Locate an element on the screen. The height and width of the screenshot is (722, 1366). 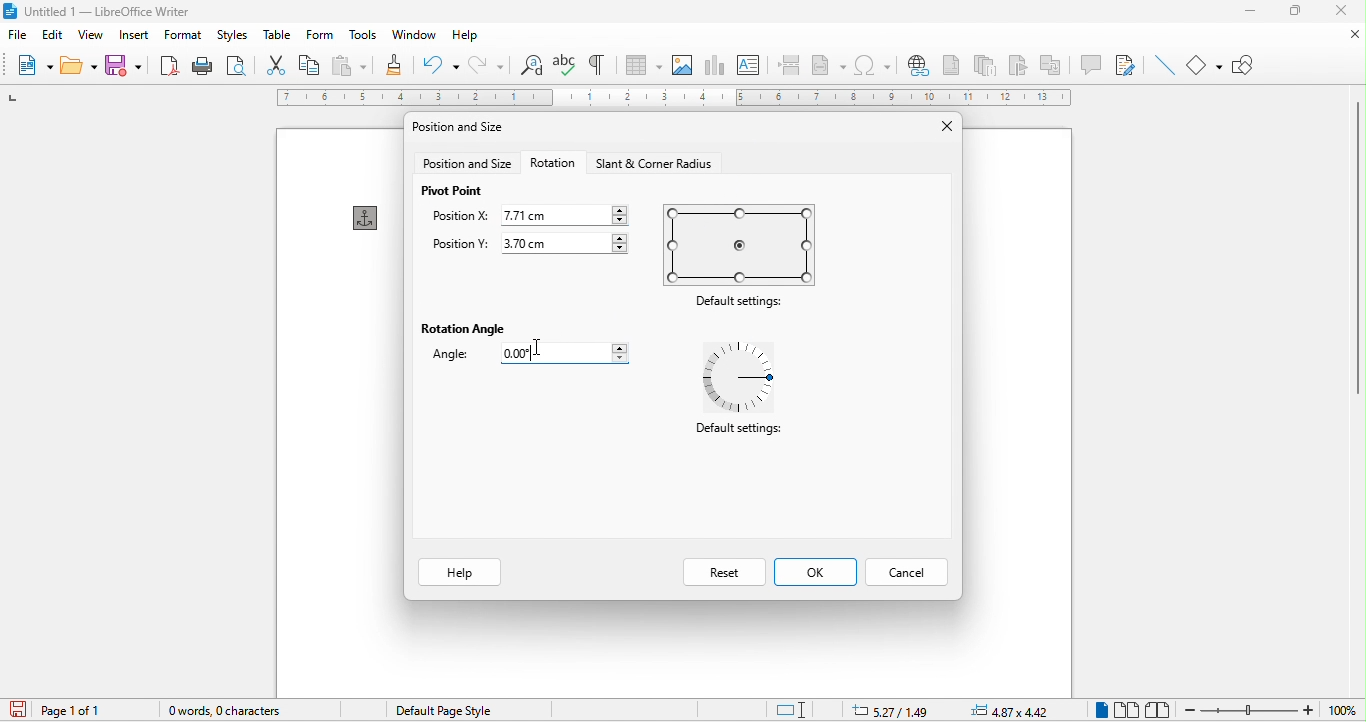
undo is located at coordinates (438, 65).